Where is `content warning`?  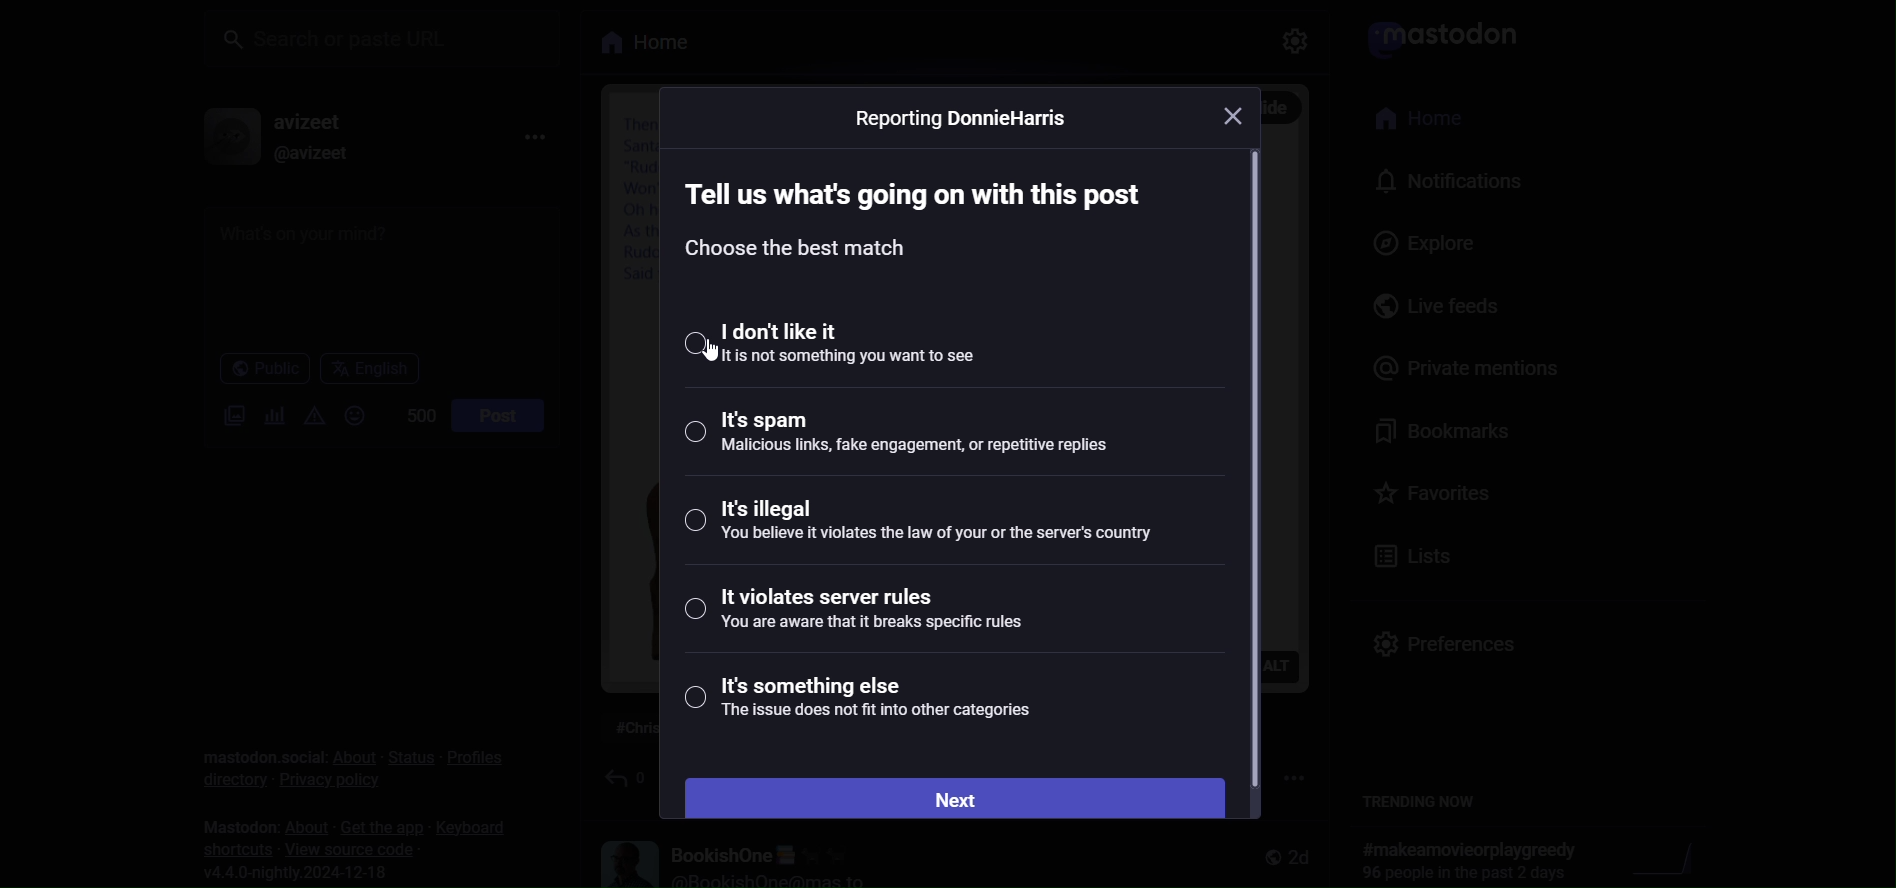
content warning is located at coordinates (313, 415).